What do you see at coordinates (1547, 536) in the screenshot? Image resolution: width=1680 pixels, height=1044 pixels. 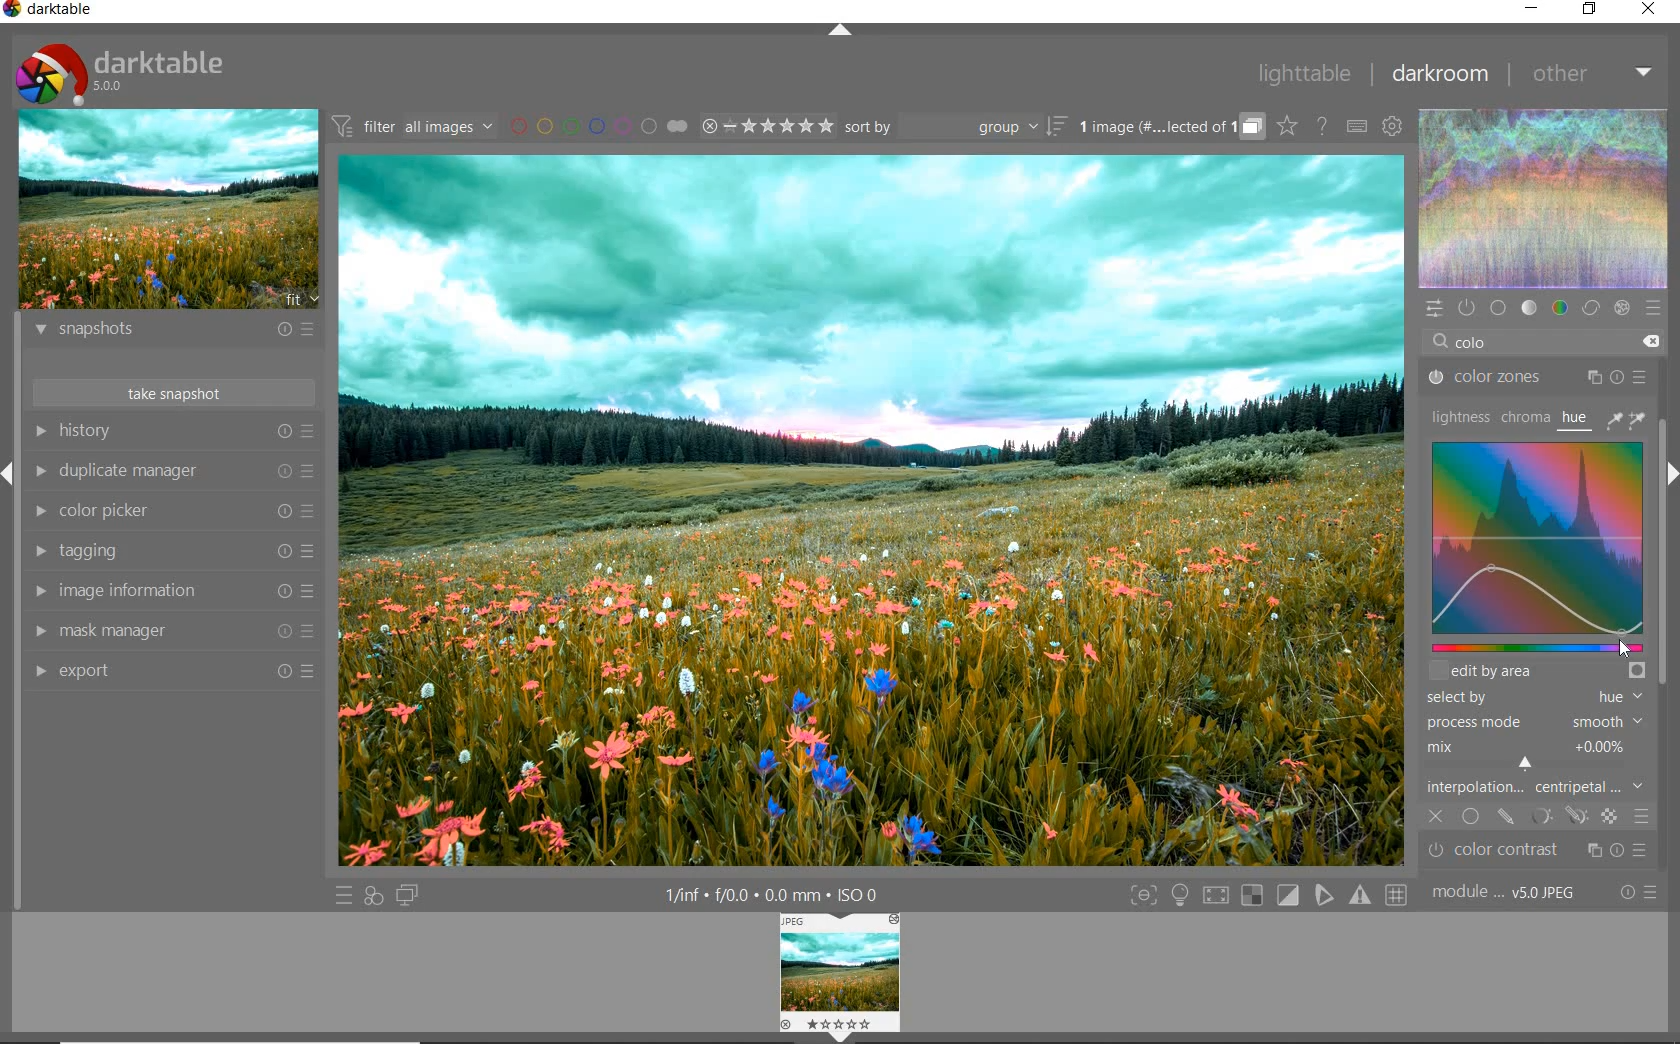 I see `Colorize` at bounding box center [1547, 536].